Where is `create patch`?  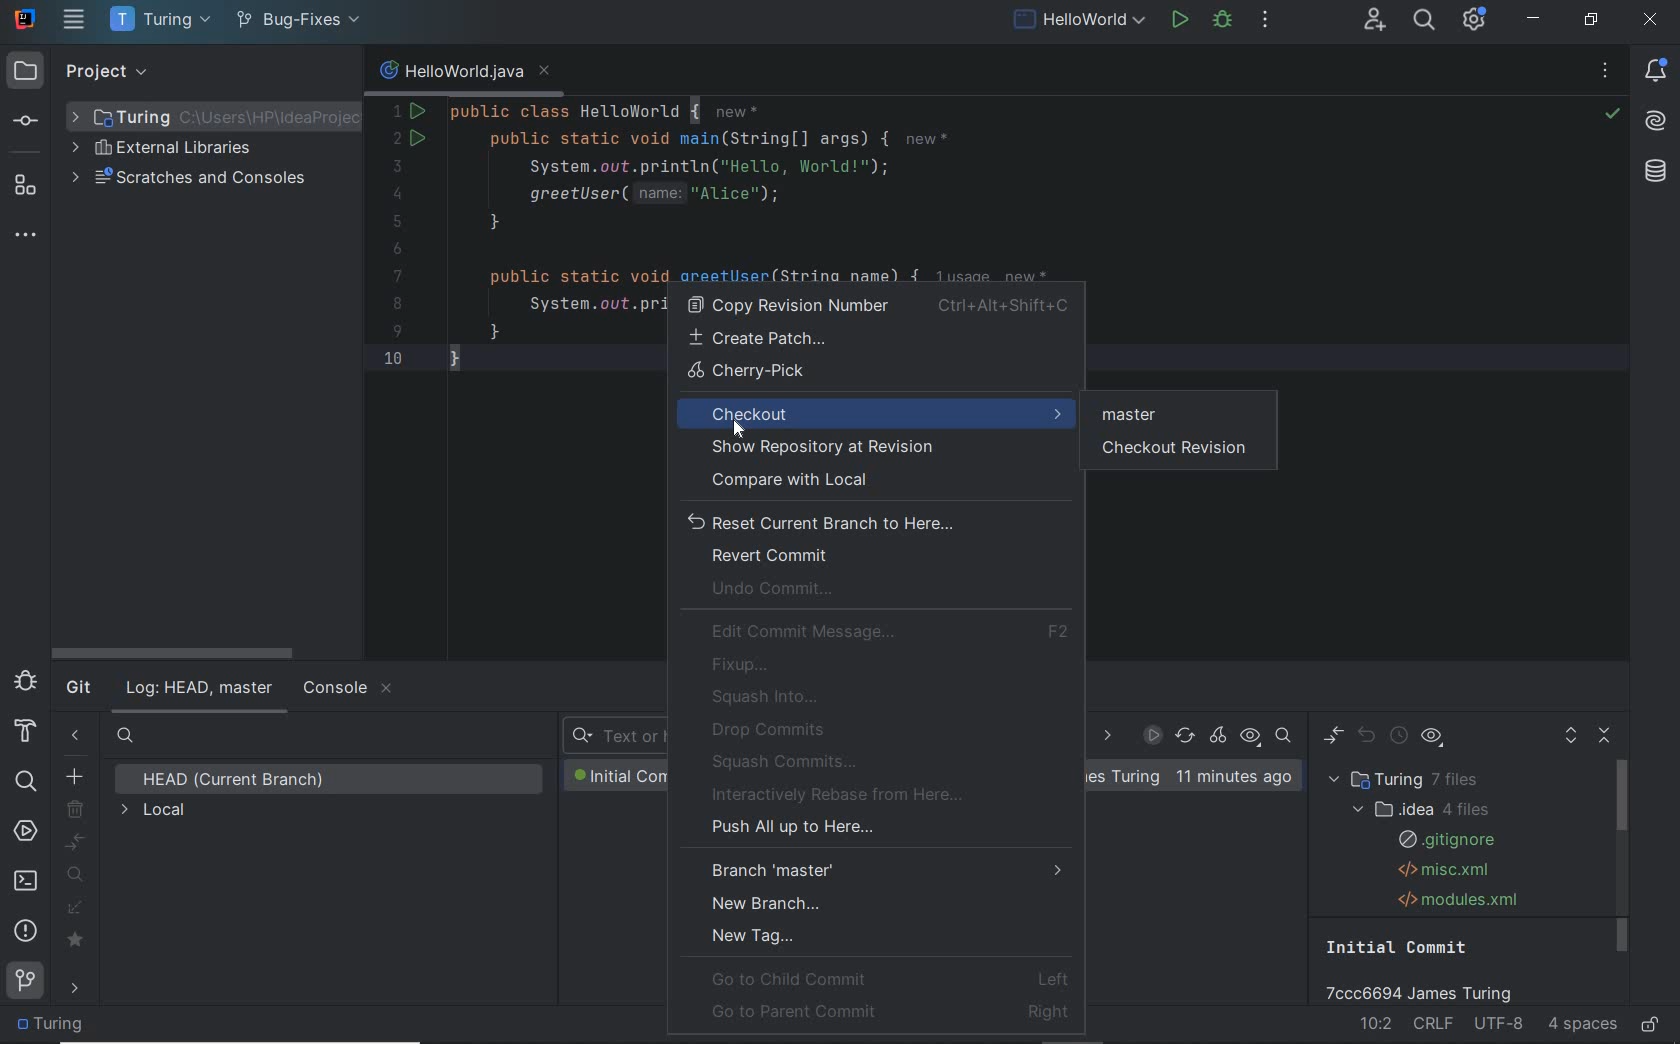 create patch is located at coordinates (874, 339).